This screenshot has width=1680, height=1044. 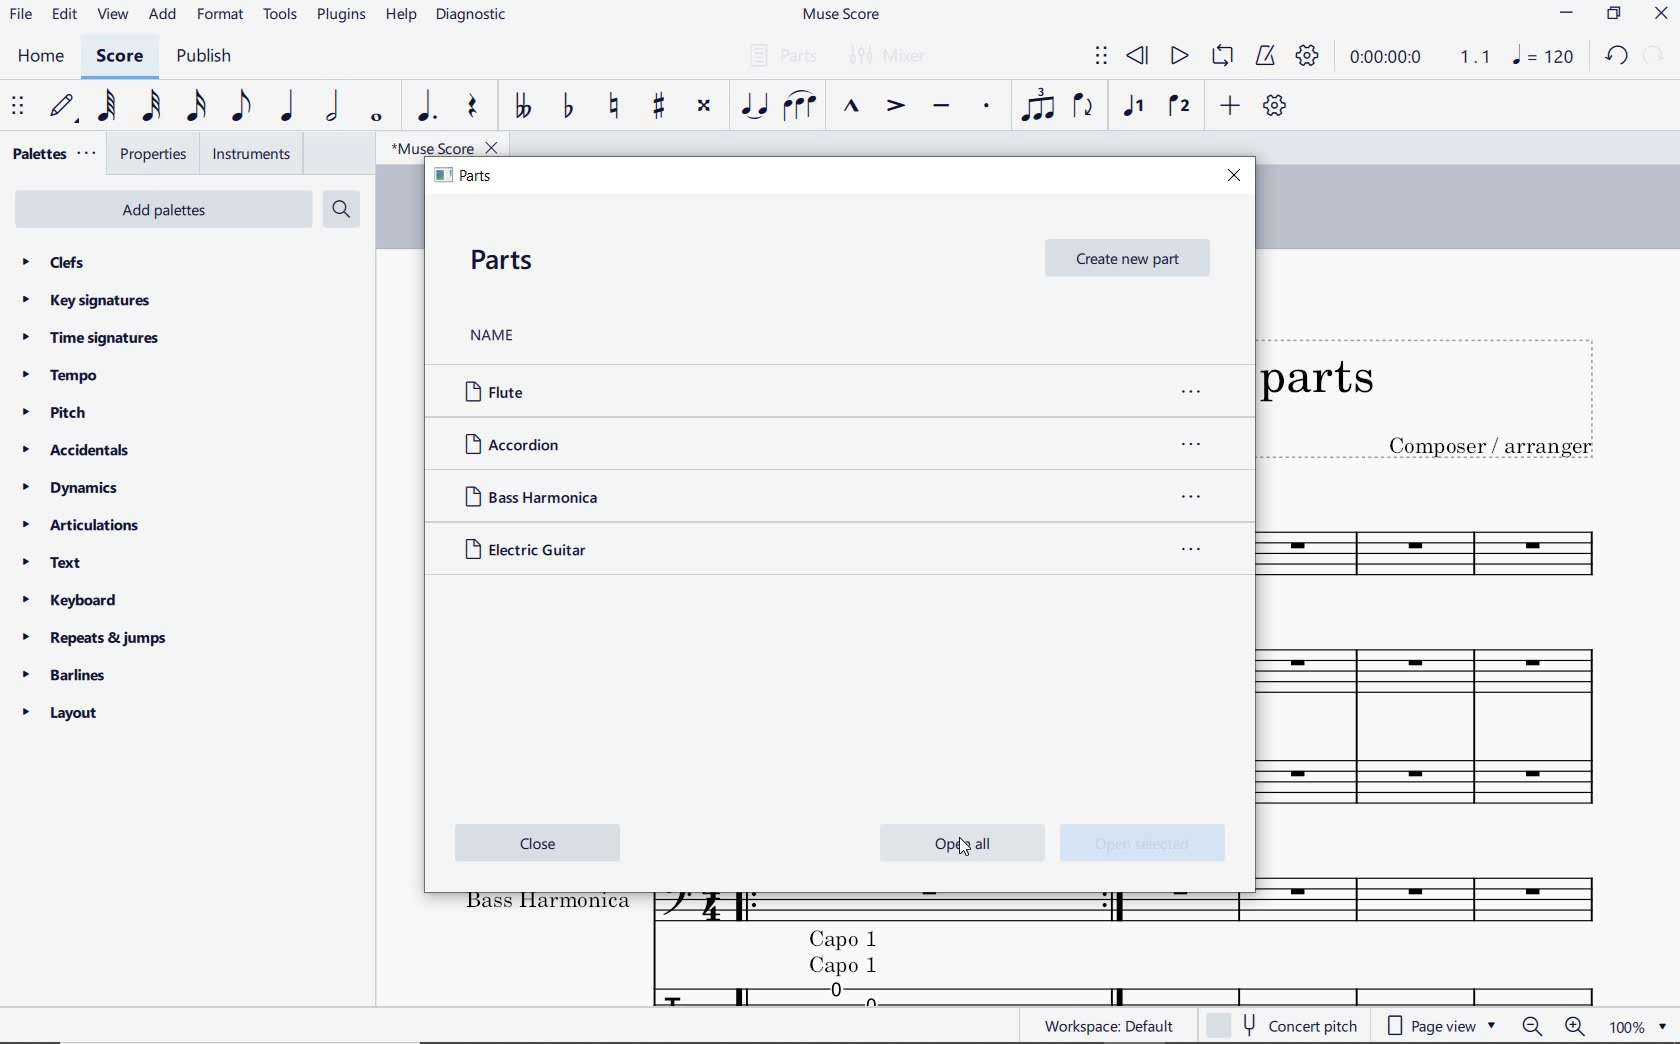 I want to click on key signatures, so click(x=85, y=300).